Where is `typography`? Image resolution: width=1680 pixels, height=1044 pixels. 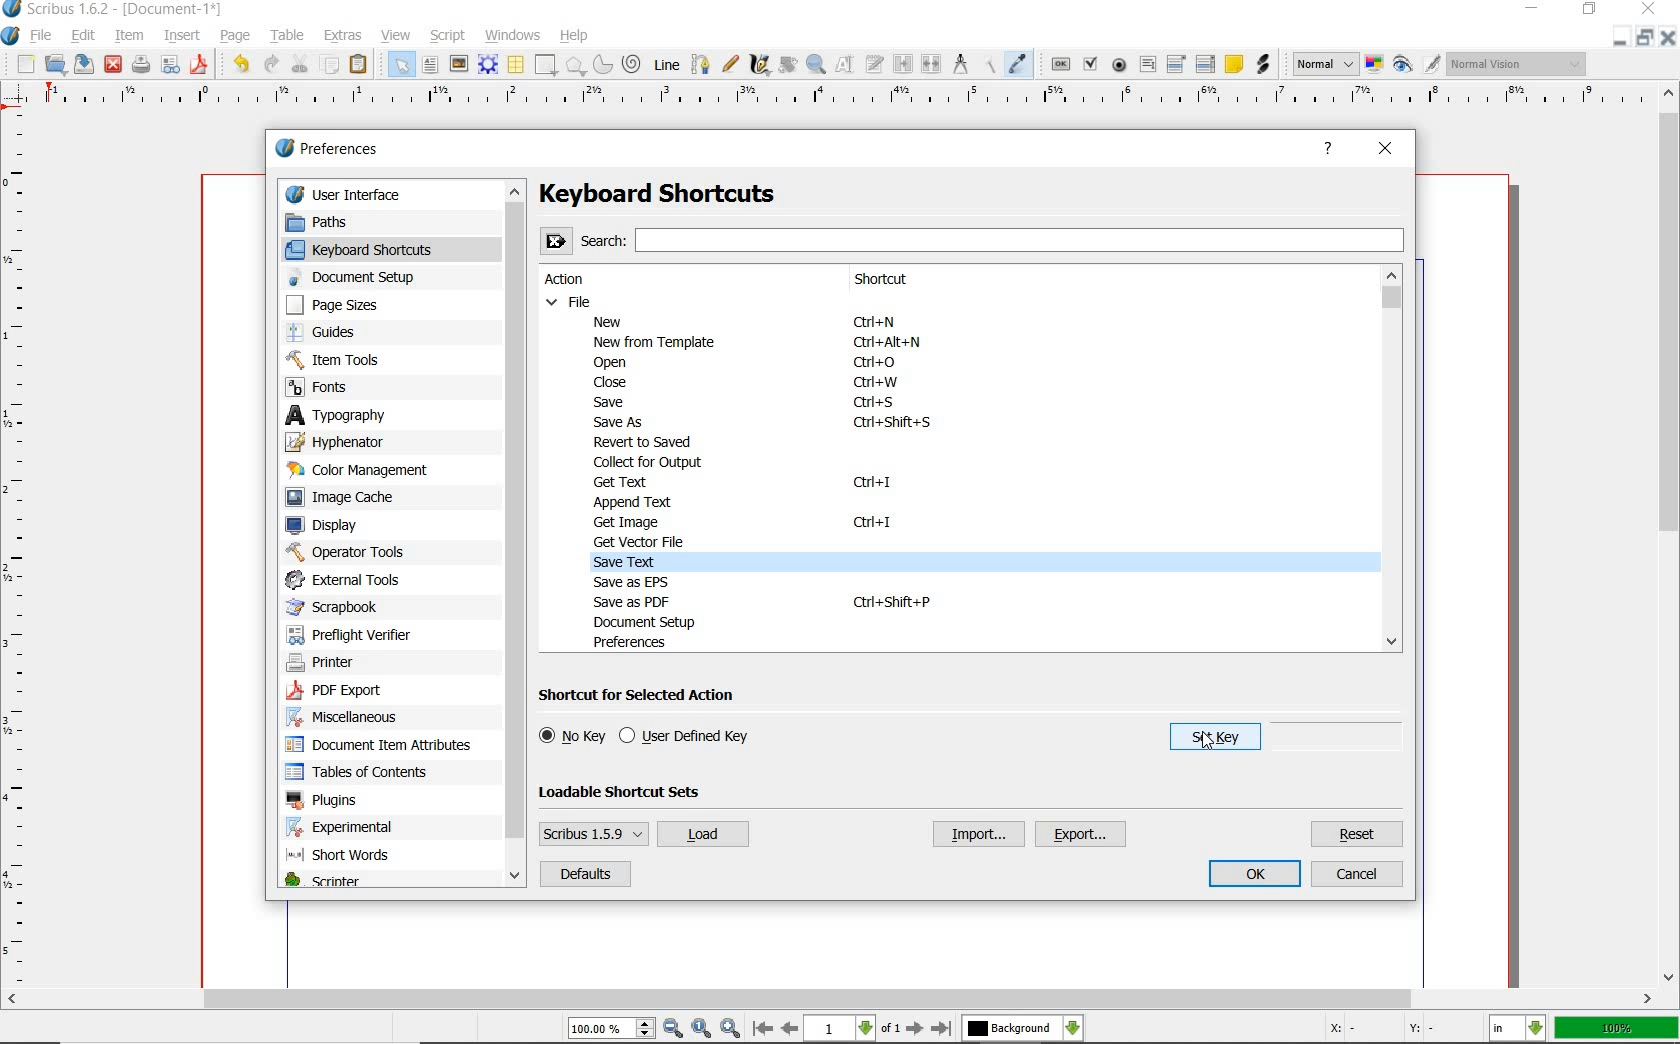 typography is located at coordinates (354, 415).